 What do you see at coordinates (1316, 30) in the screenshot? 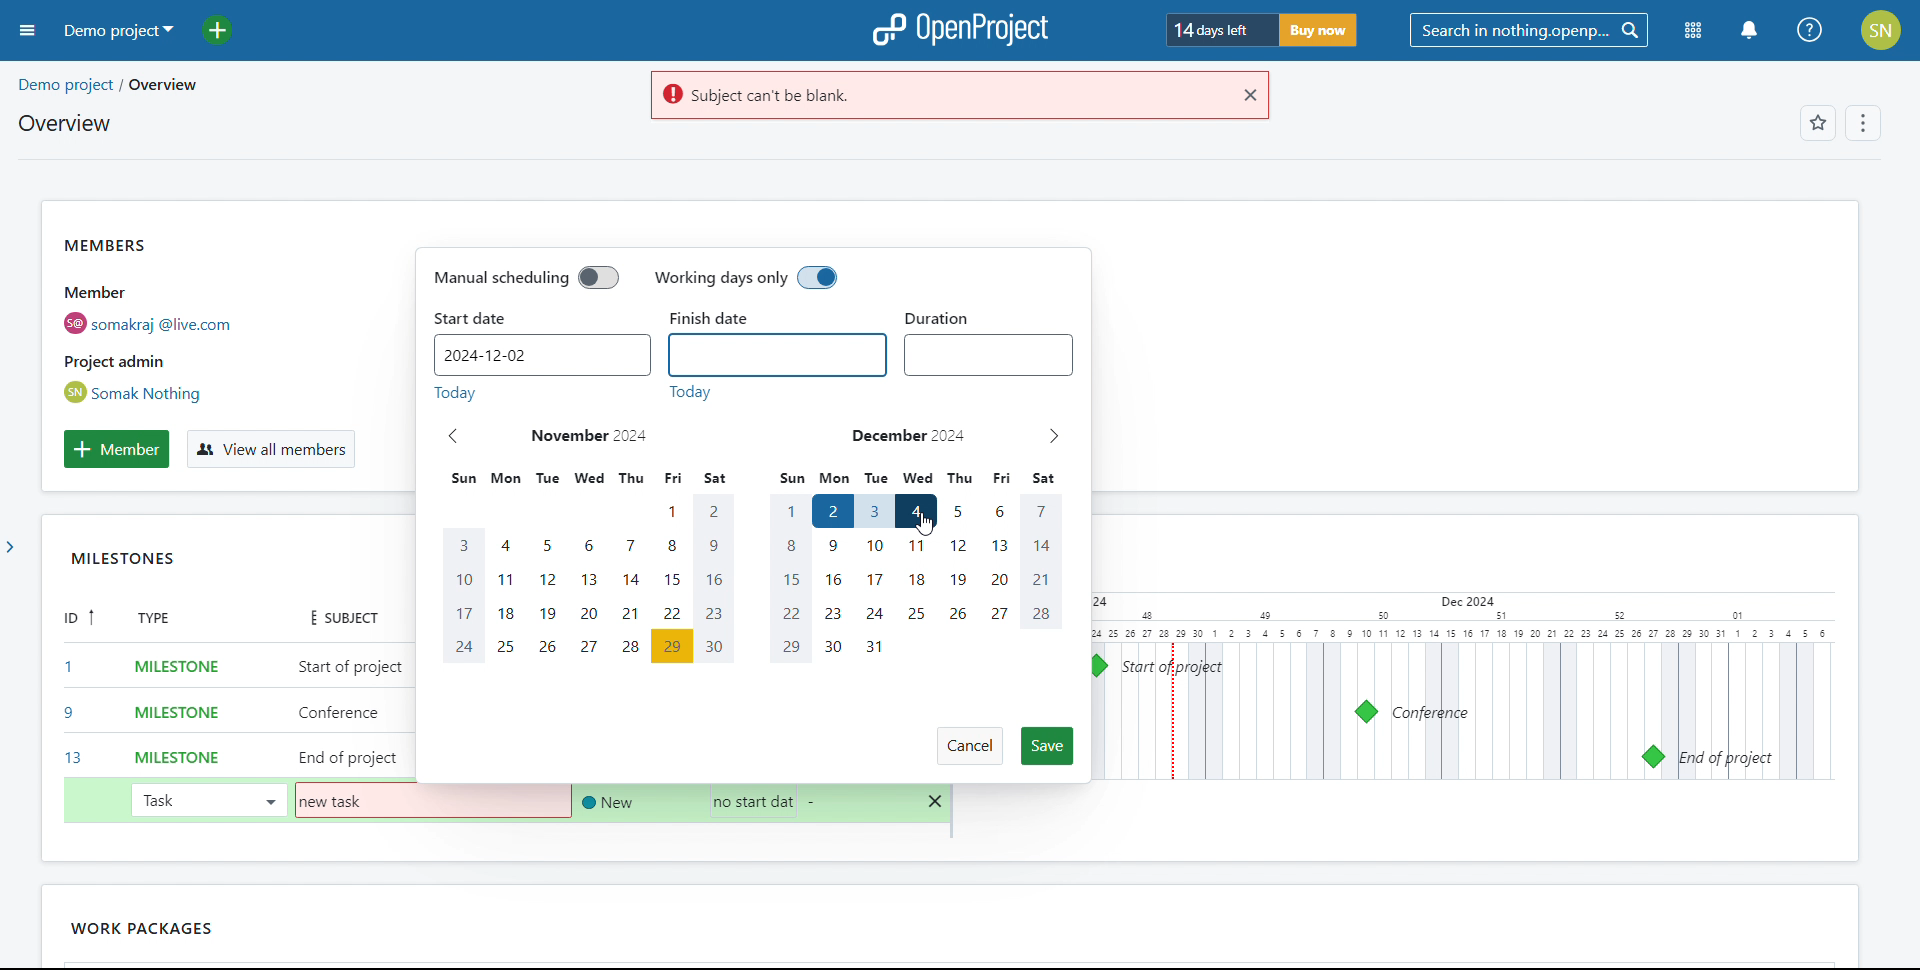
I see `buy now` at bounding box center [1316, 30].